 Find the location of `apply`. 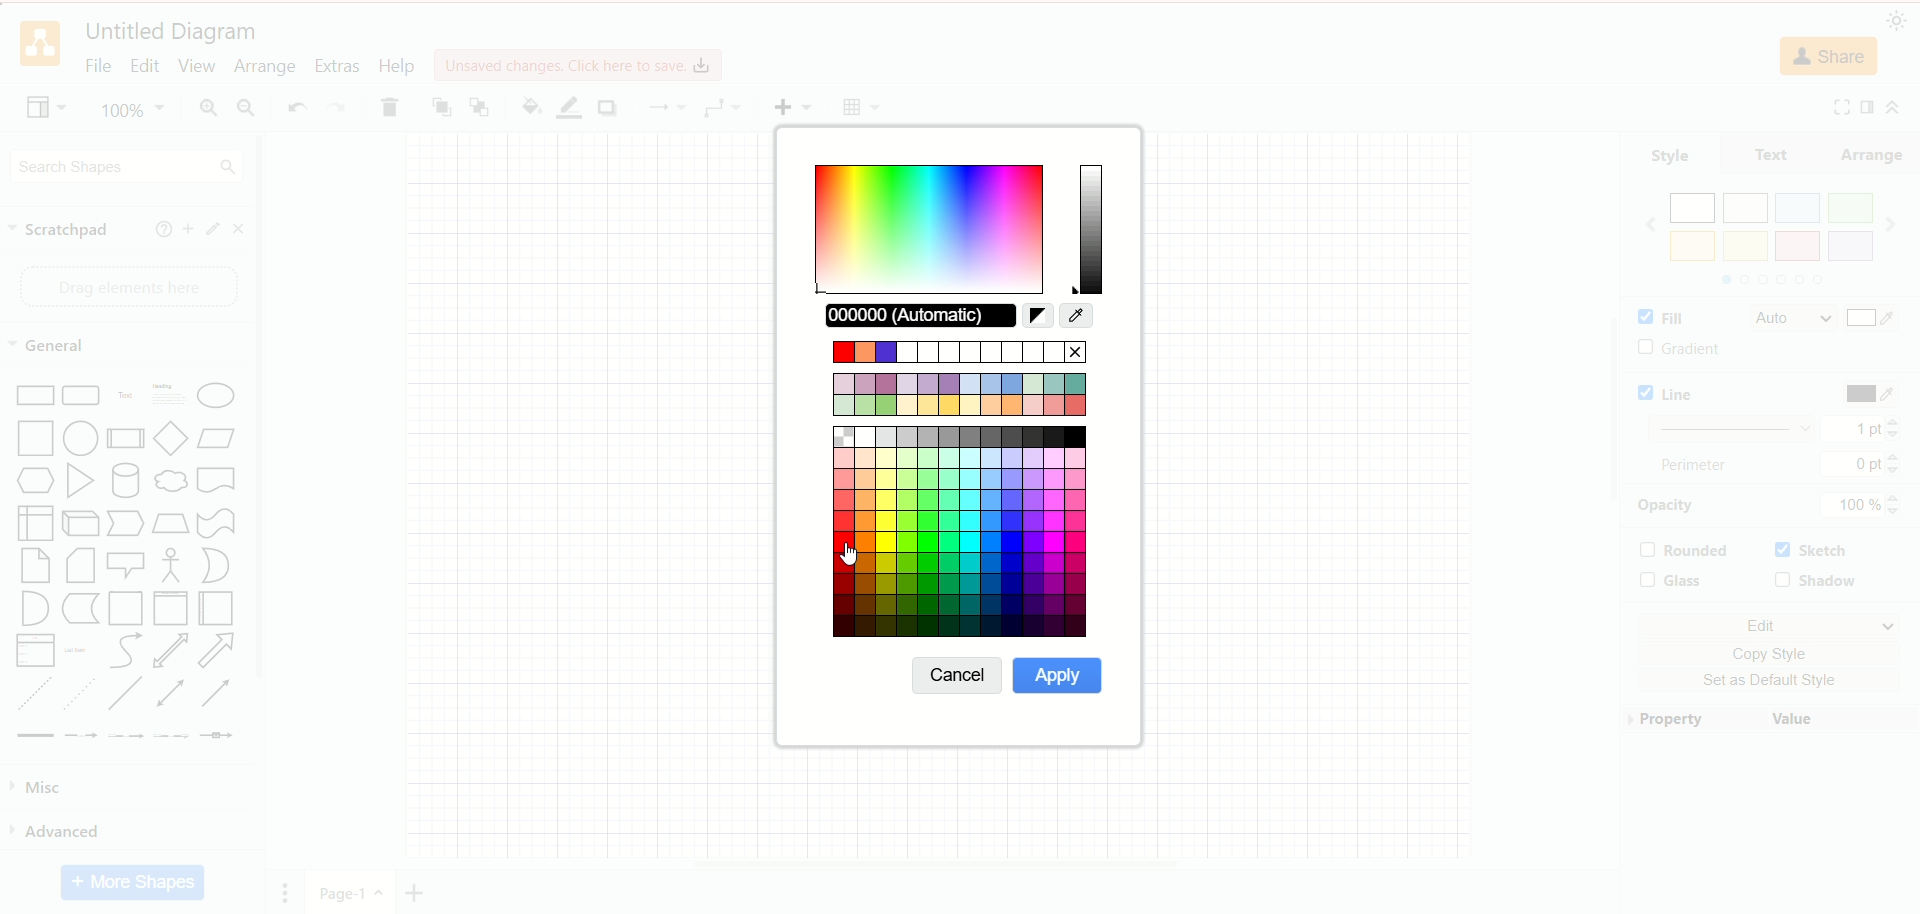

apply is located at coordinates (1058, 676).